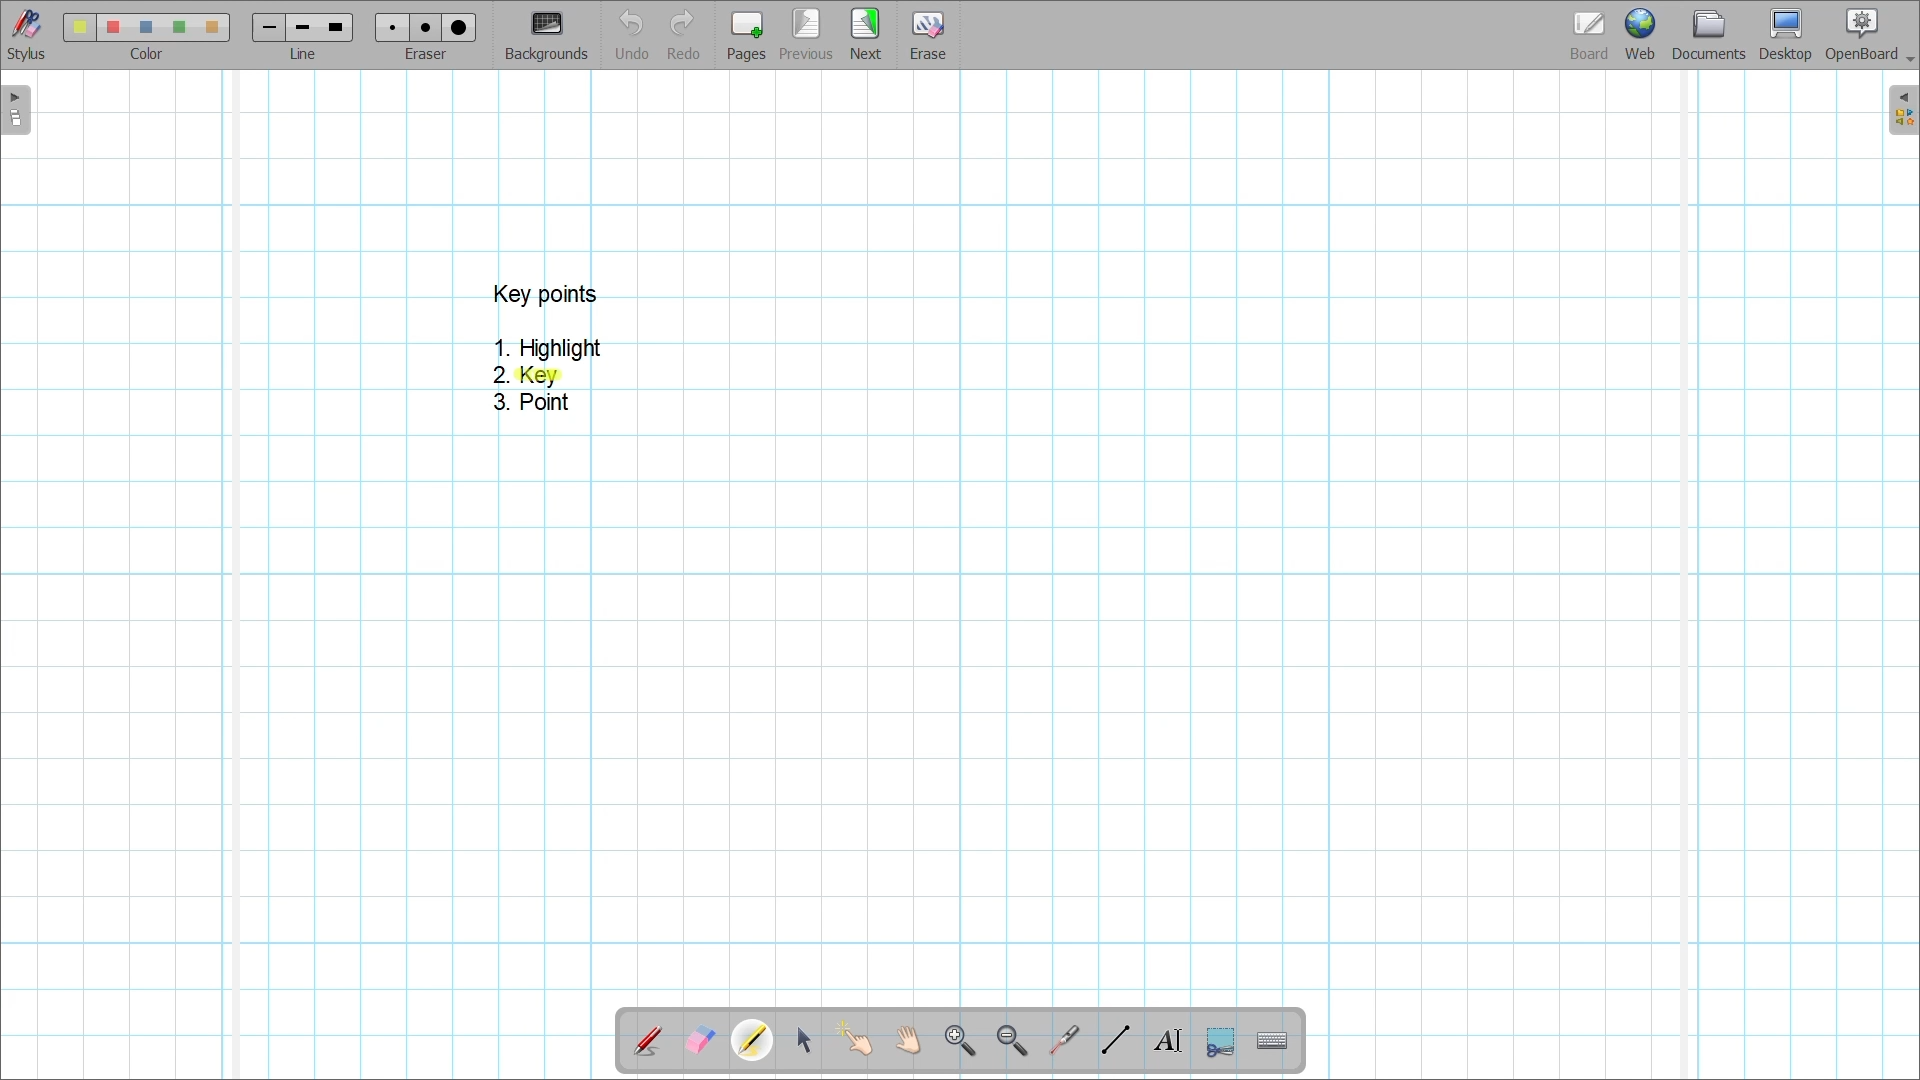 The image size is (1920, 1080). Describe the element at coordinates (803, 1041) in the screenshot. I see `Select and modify objects highlighted` at that location.